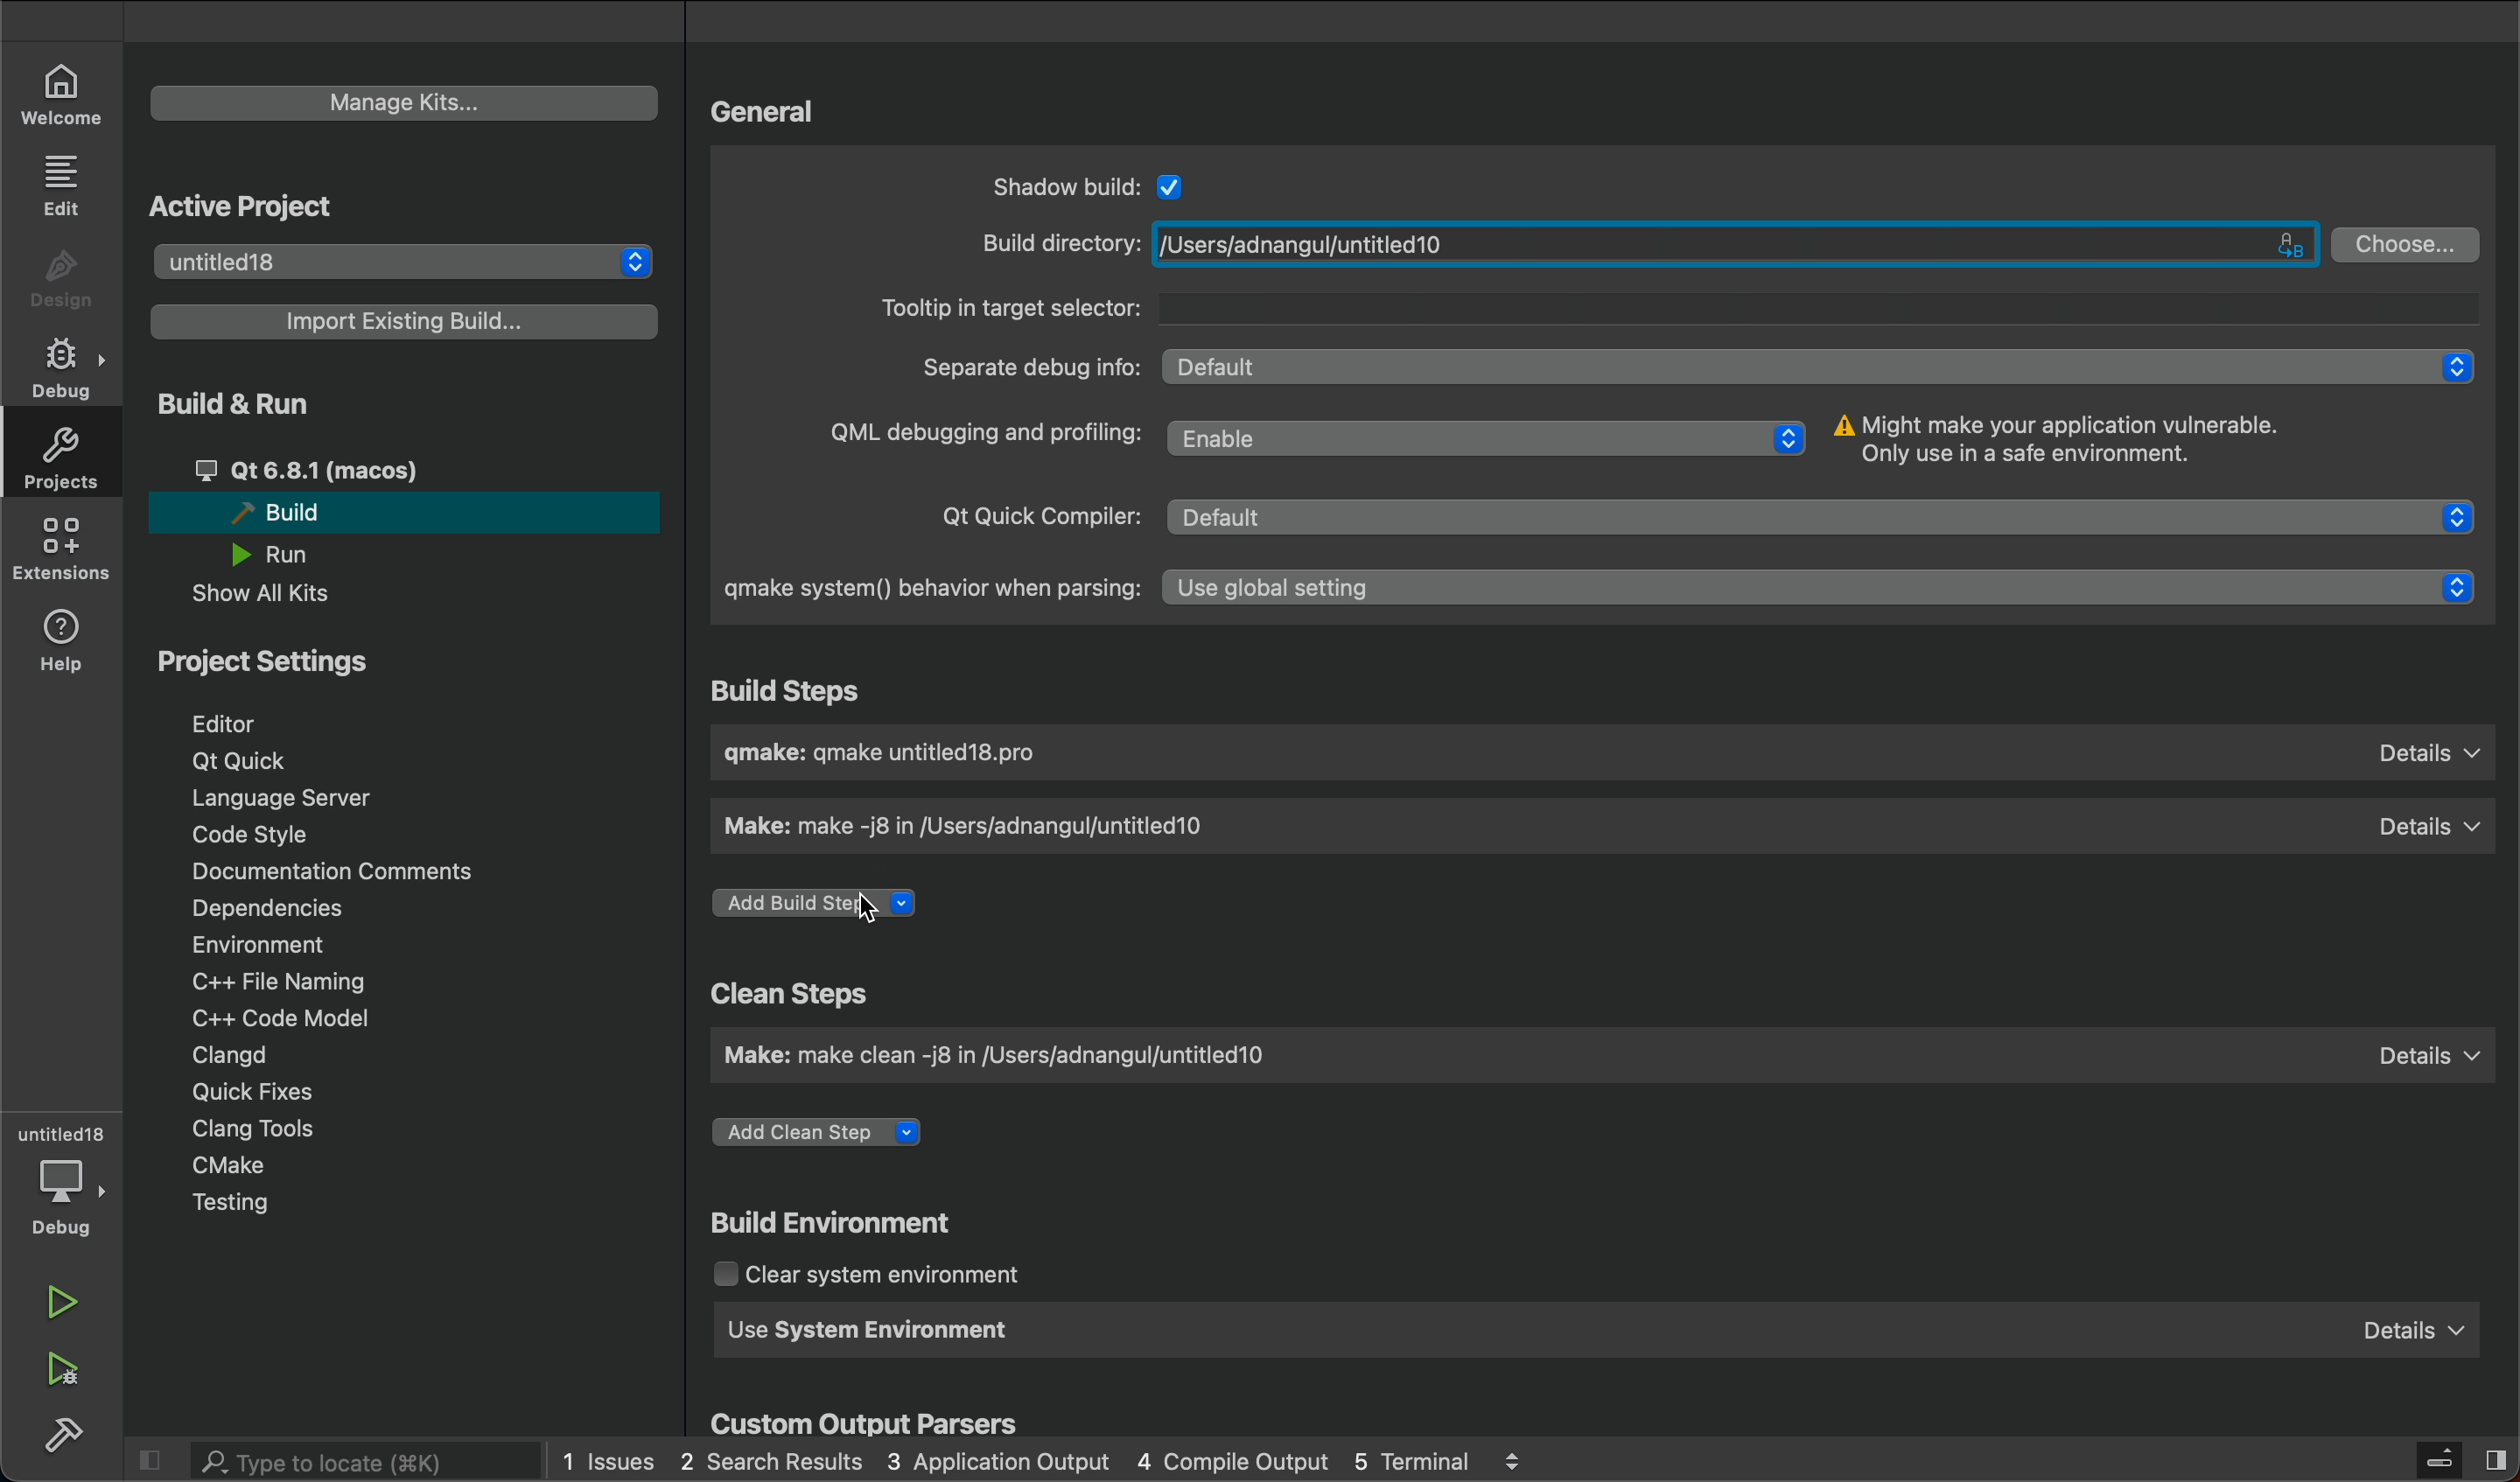  I want to click on gmake system() behavior when parsing:, so click(928, 590).